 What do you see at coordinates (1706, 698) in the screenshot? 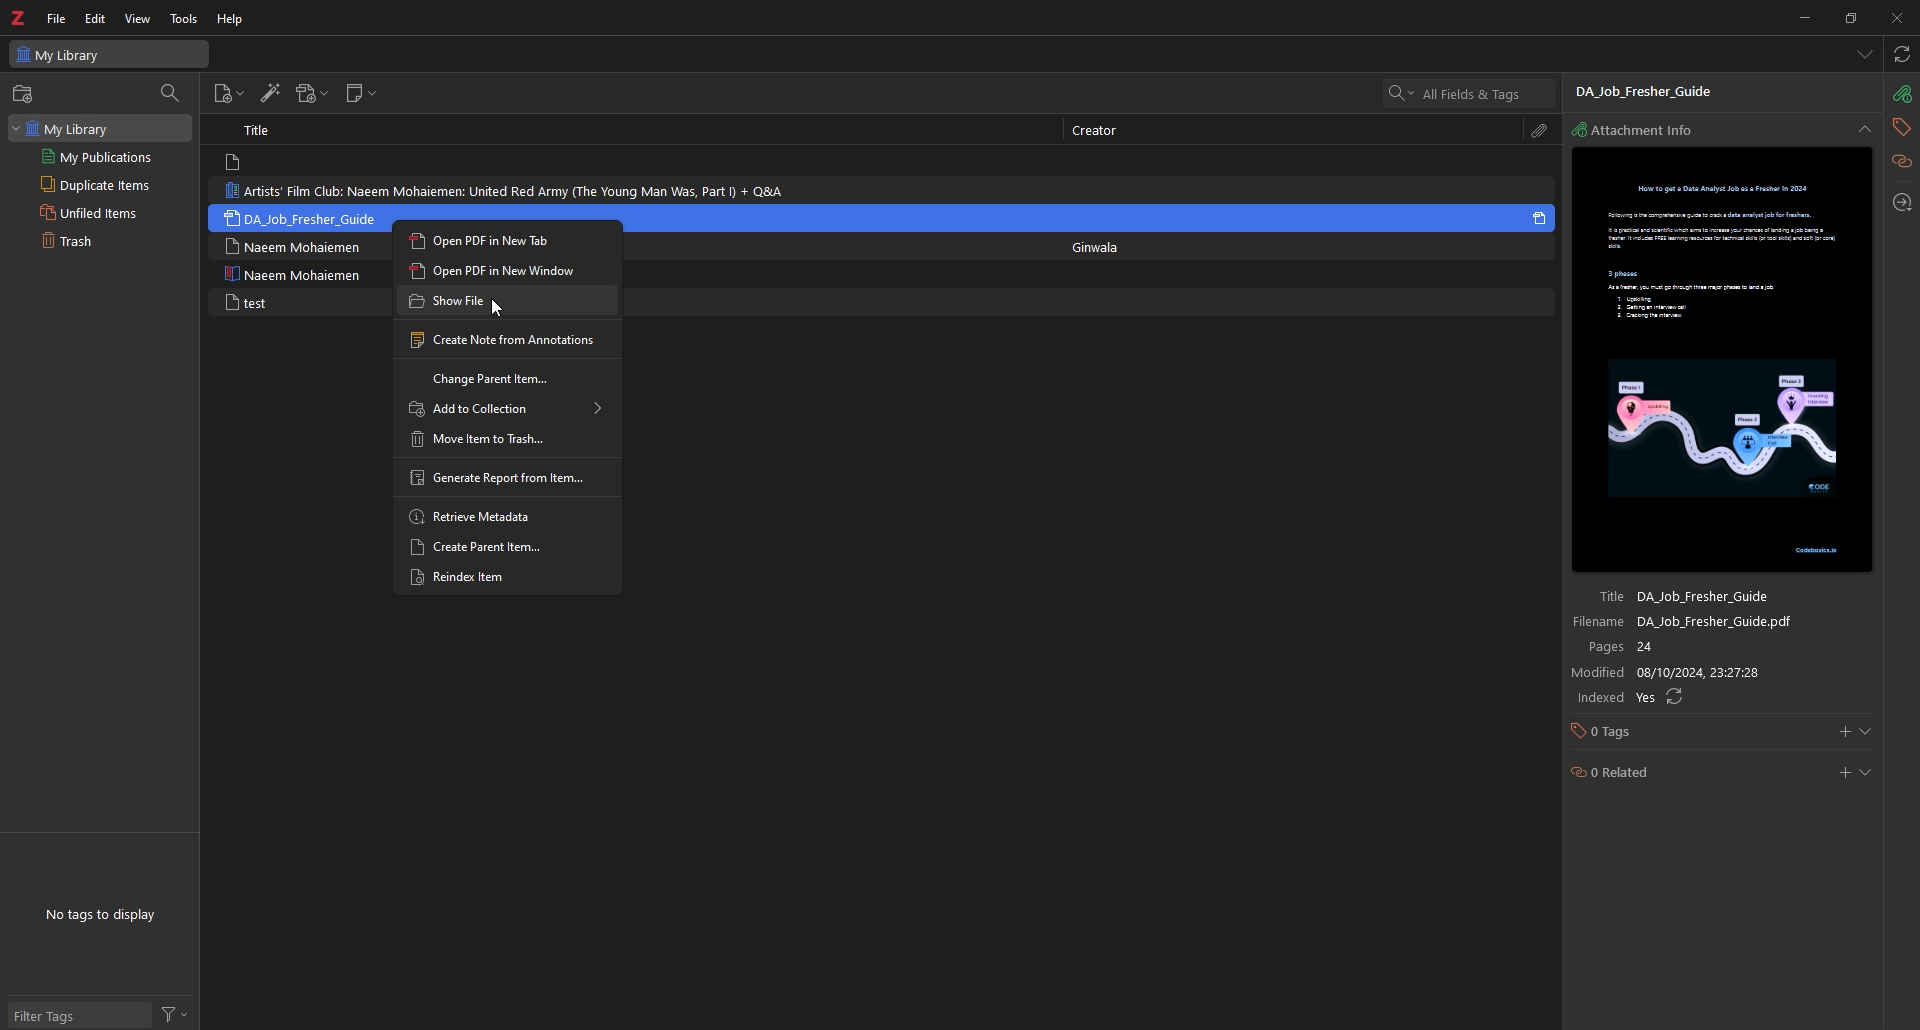
I see `indexed` at bounding box center [1706, 698].